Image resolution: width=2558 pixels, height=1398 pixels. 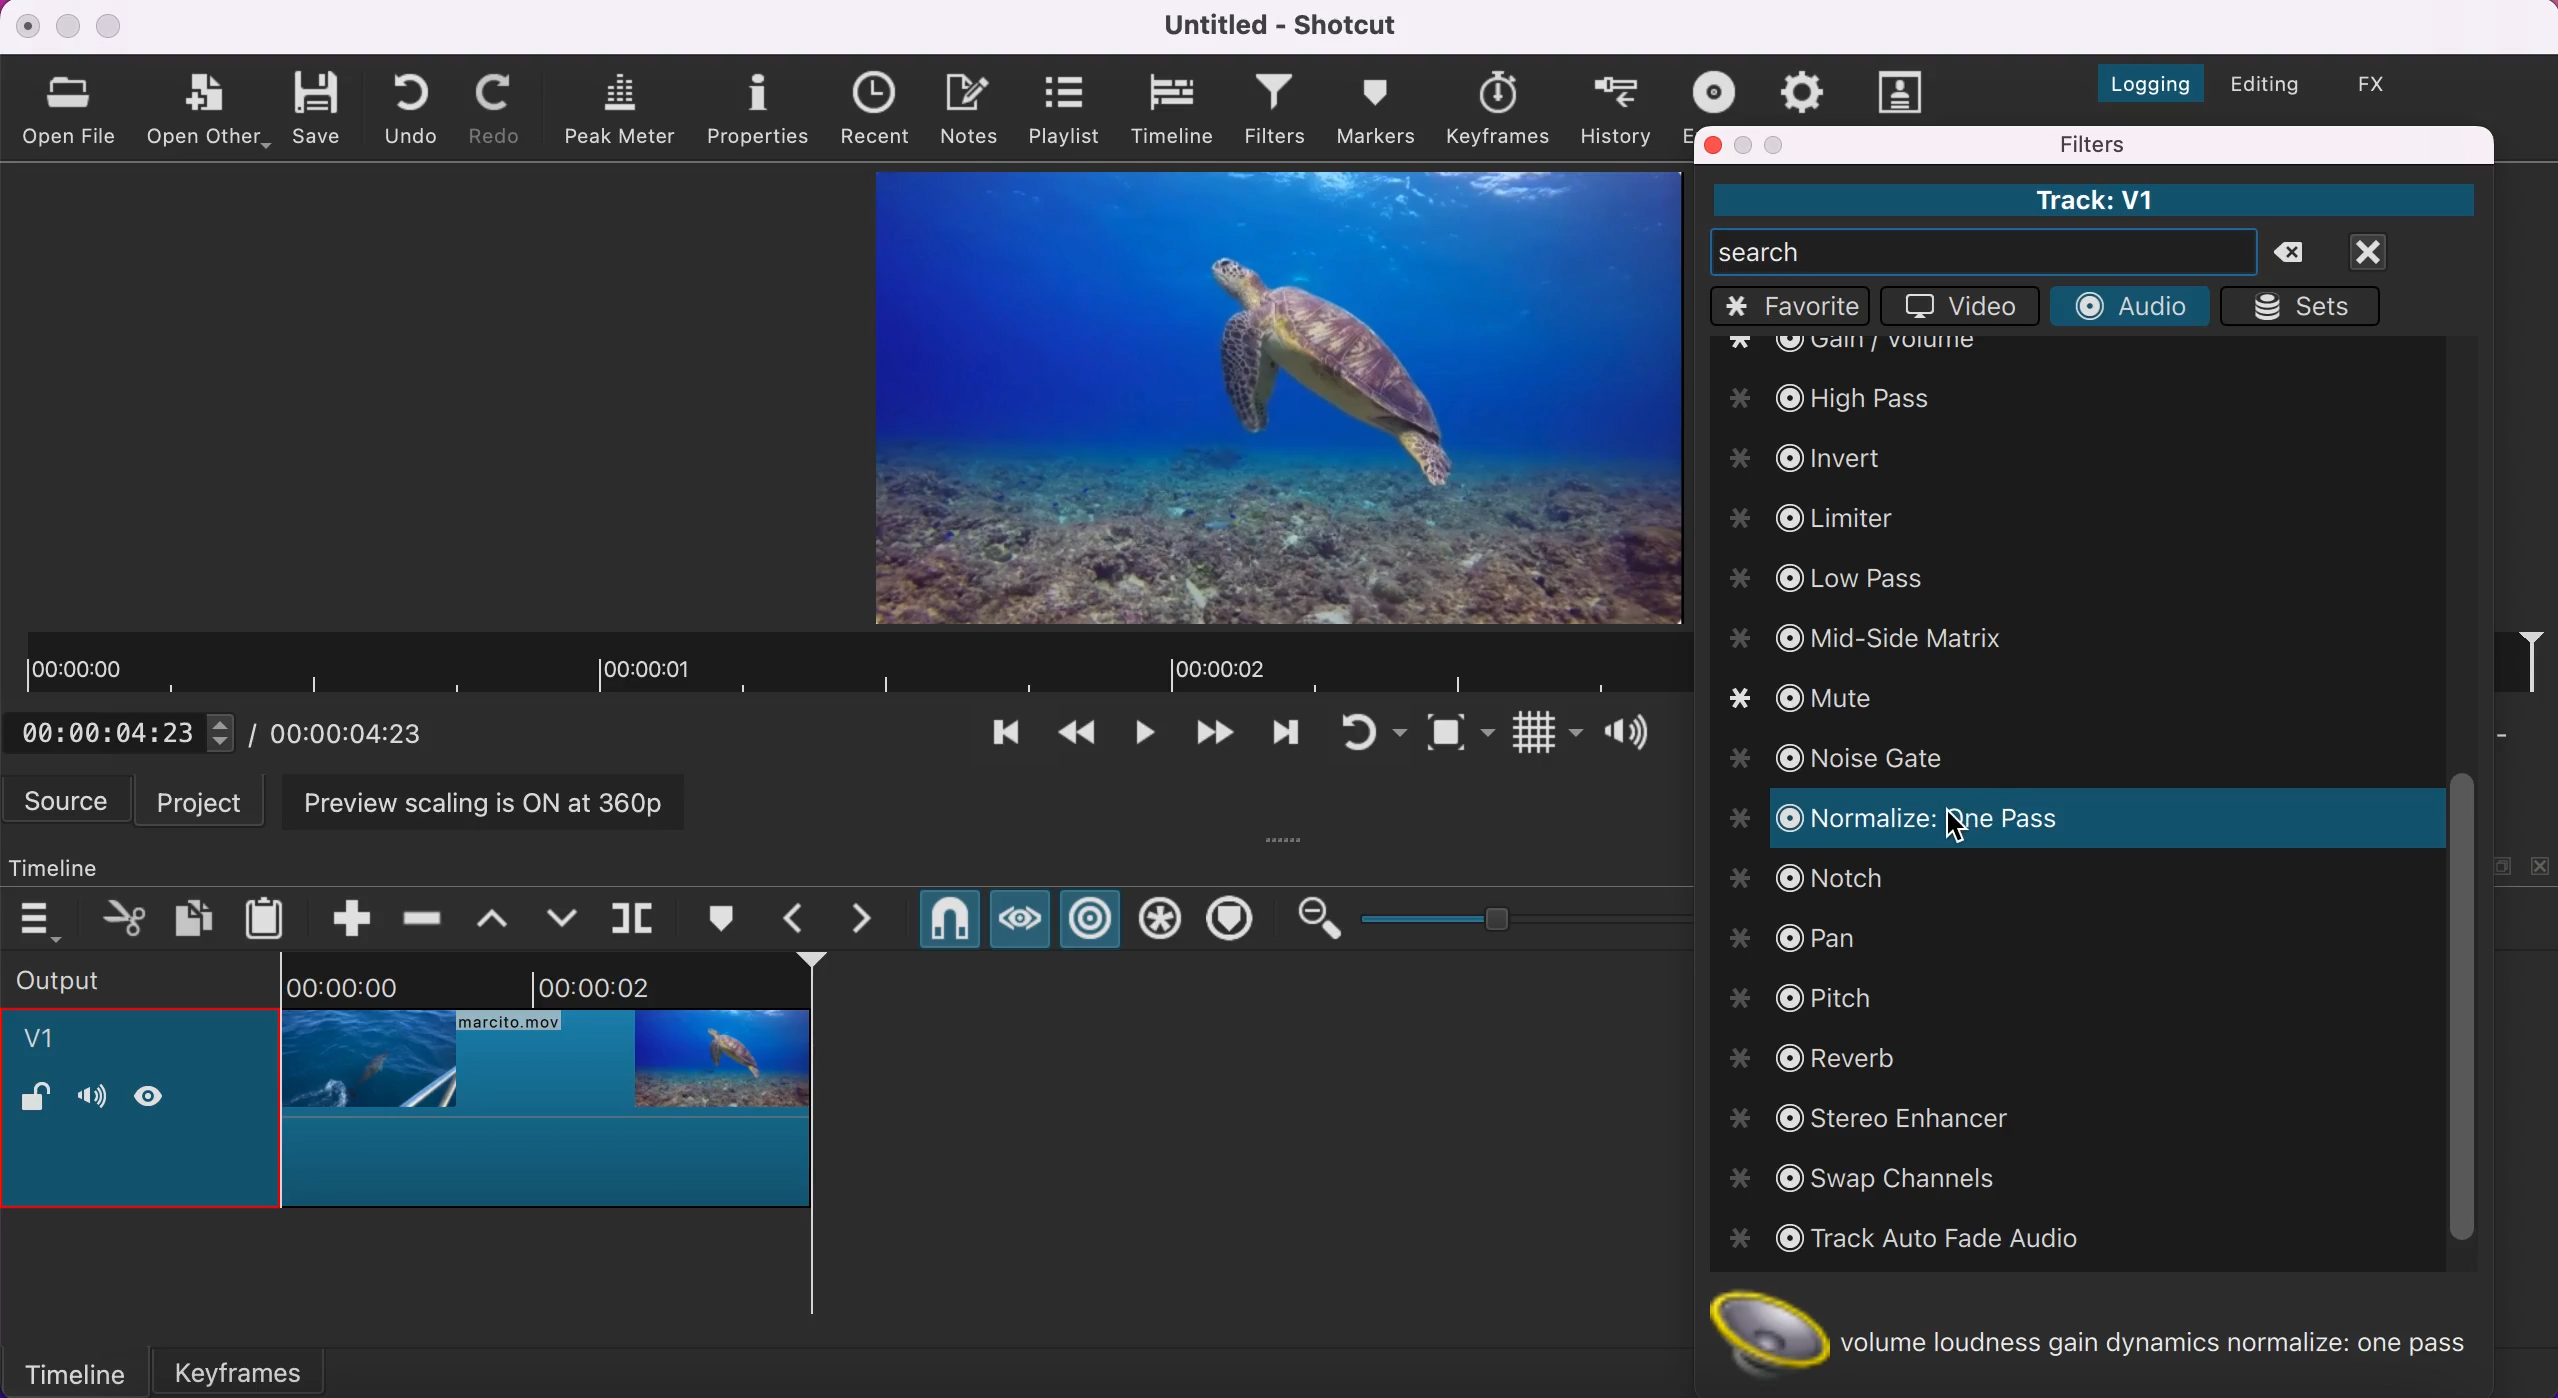 I want to click on clip, so click(x=1255, y=395).